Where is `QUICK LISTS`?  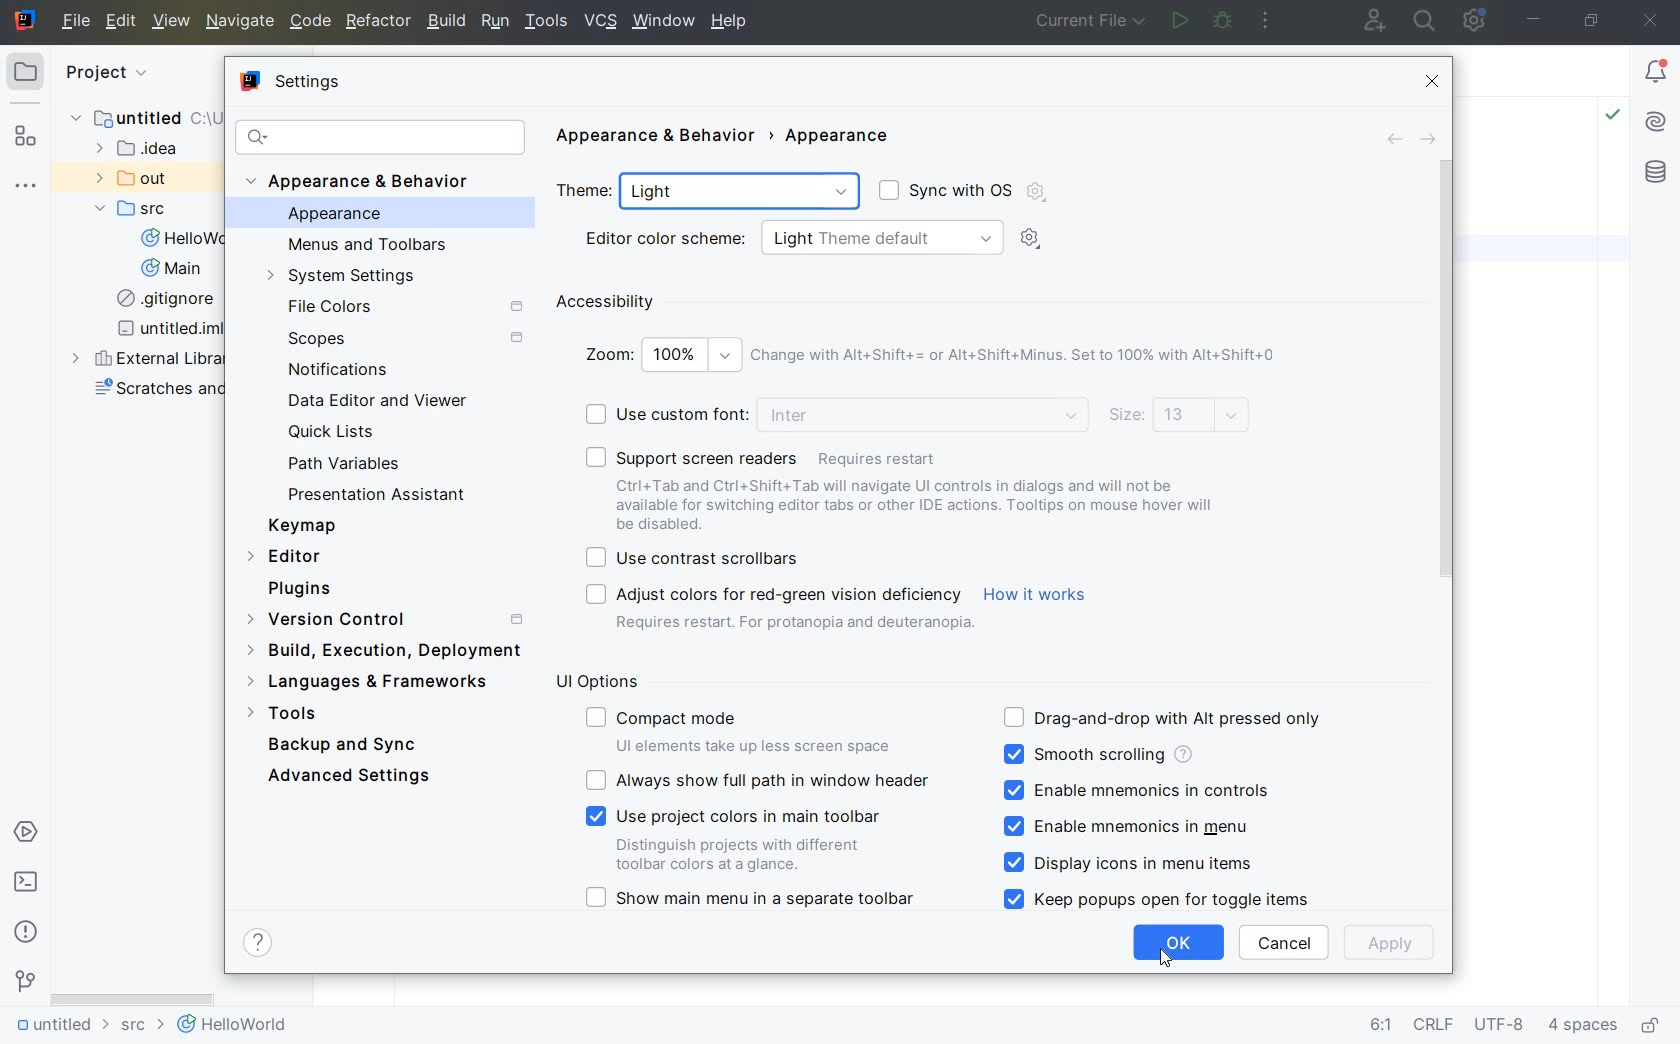
QUICK LISTS is located at coordinates (342, 432).